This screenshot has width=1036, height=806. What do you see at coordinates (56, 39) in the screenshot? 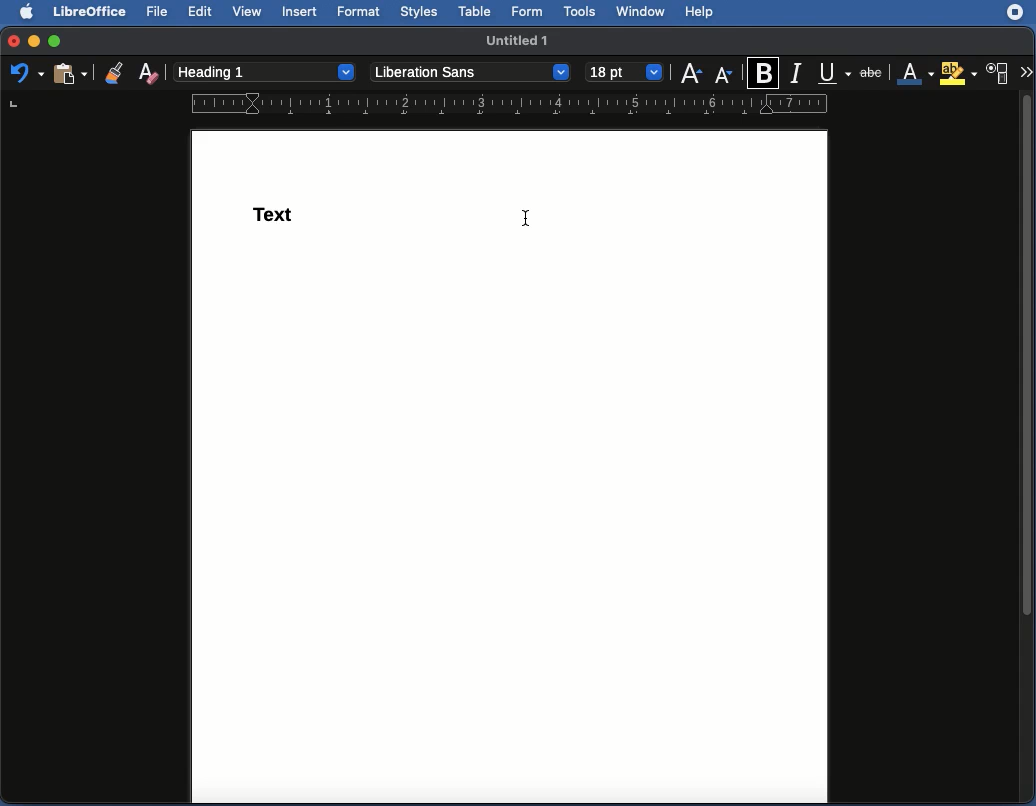
I see `Maximize` at bounding box center [56, 39].